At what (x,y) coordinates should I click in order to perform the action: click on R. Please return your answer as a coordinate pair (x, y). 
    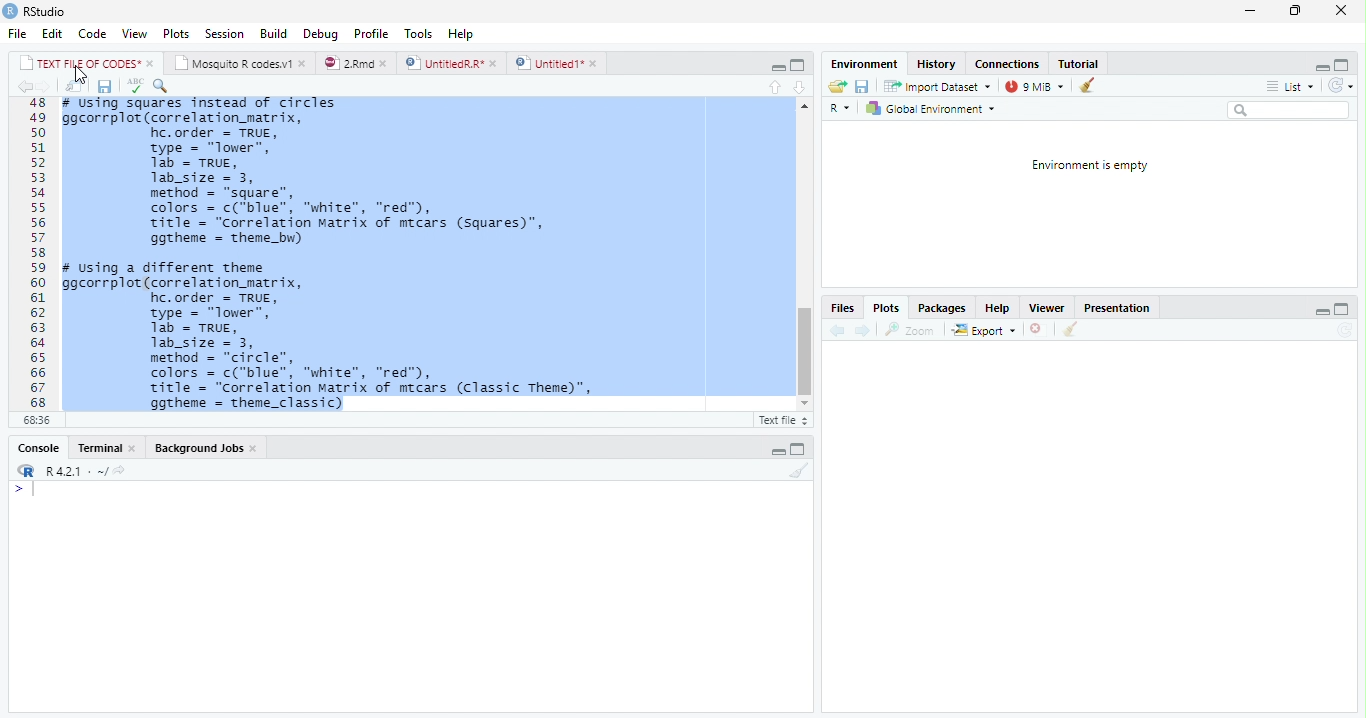
    Looking at the image, I should click on (838, 107).